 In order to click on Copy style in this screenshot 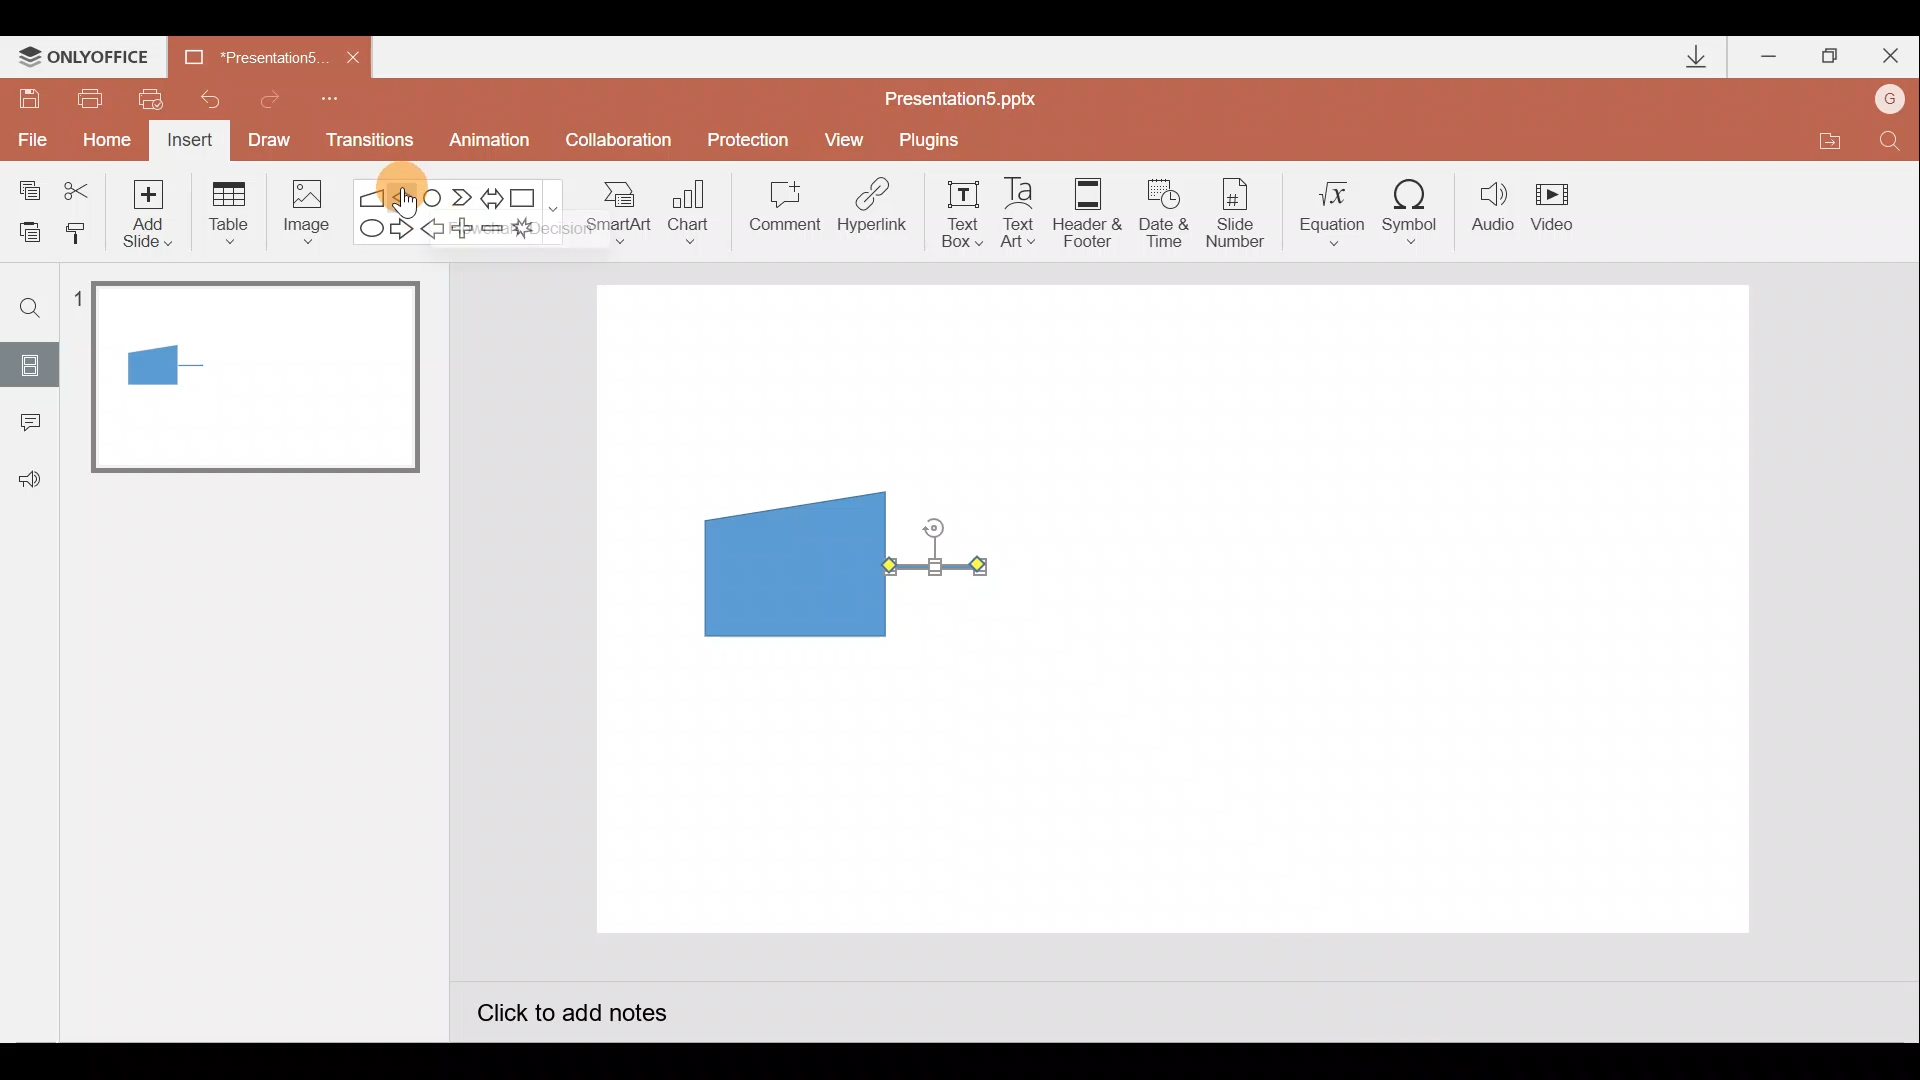, I will do `click(78, 230)`.